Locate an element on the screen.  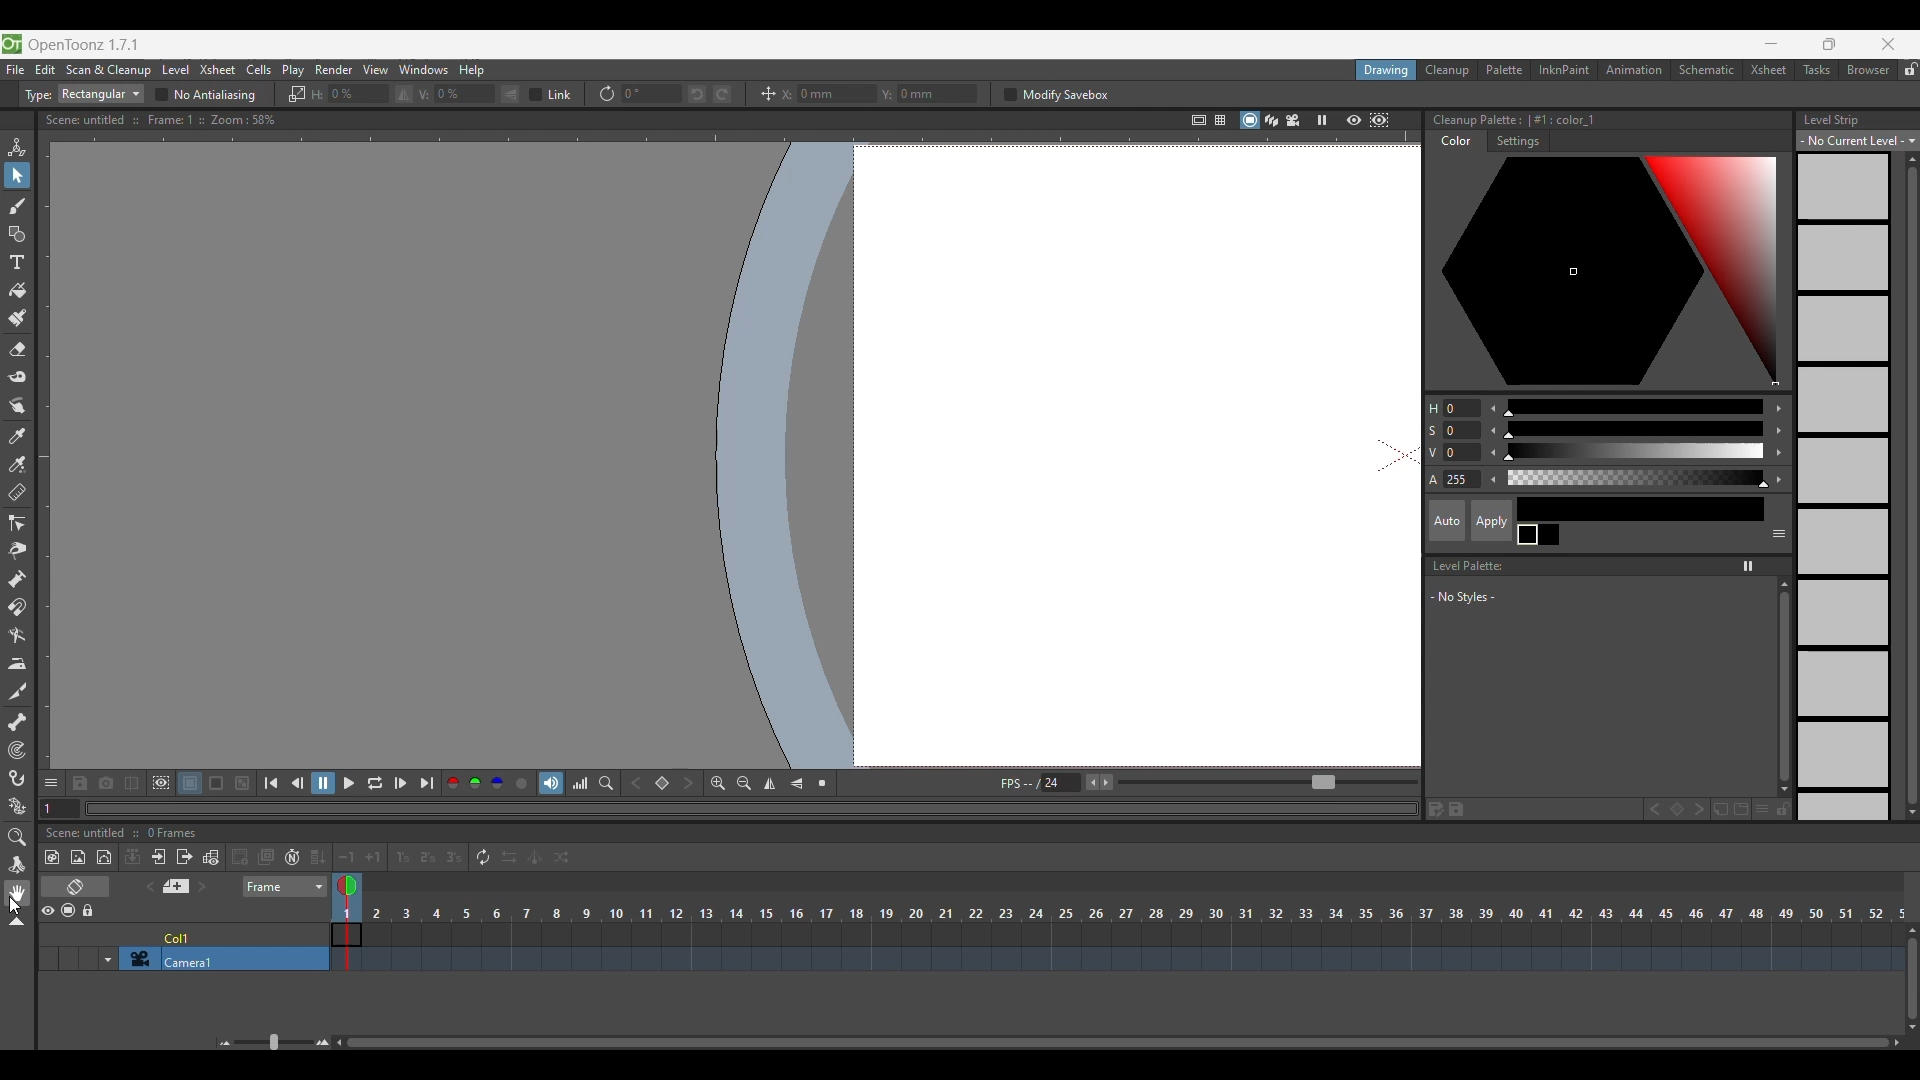
Hook tool is located at coordinates (17, 778).